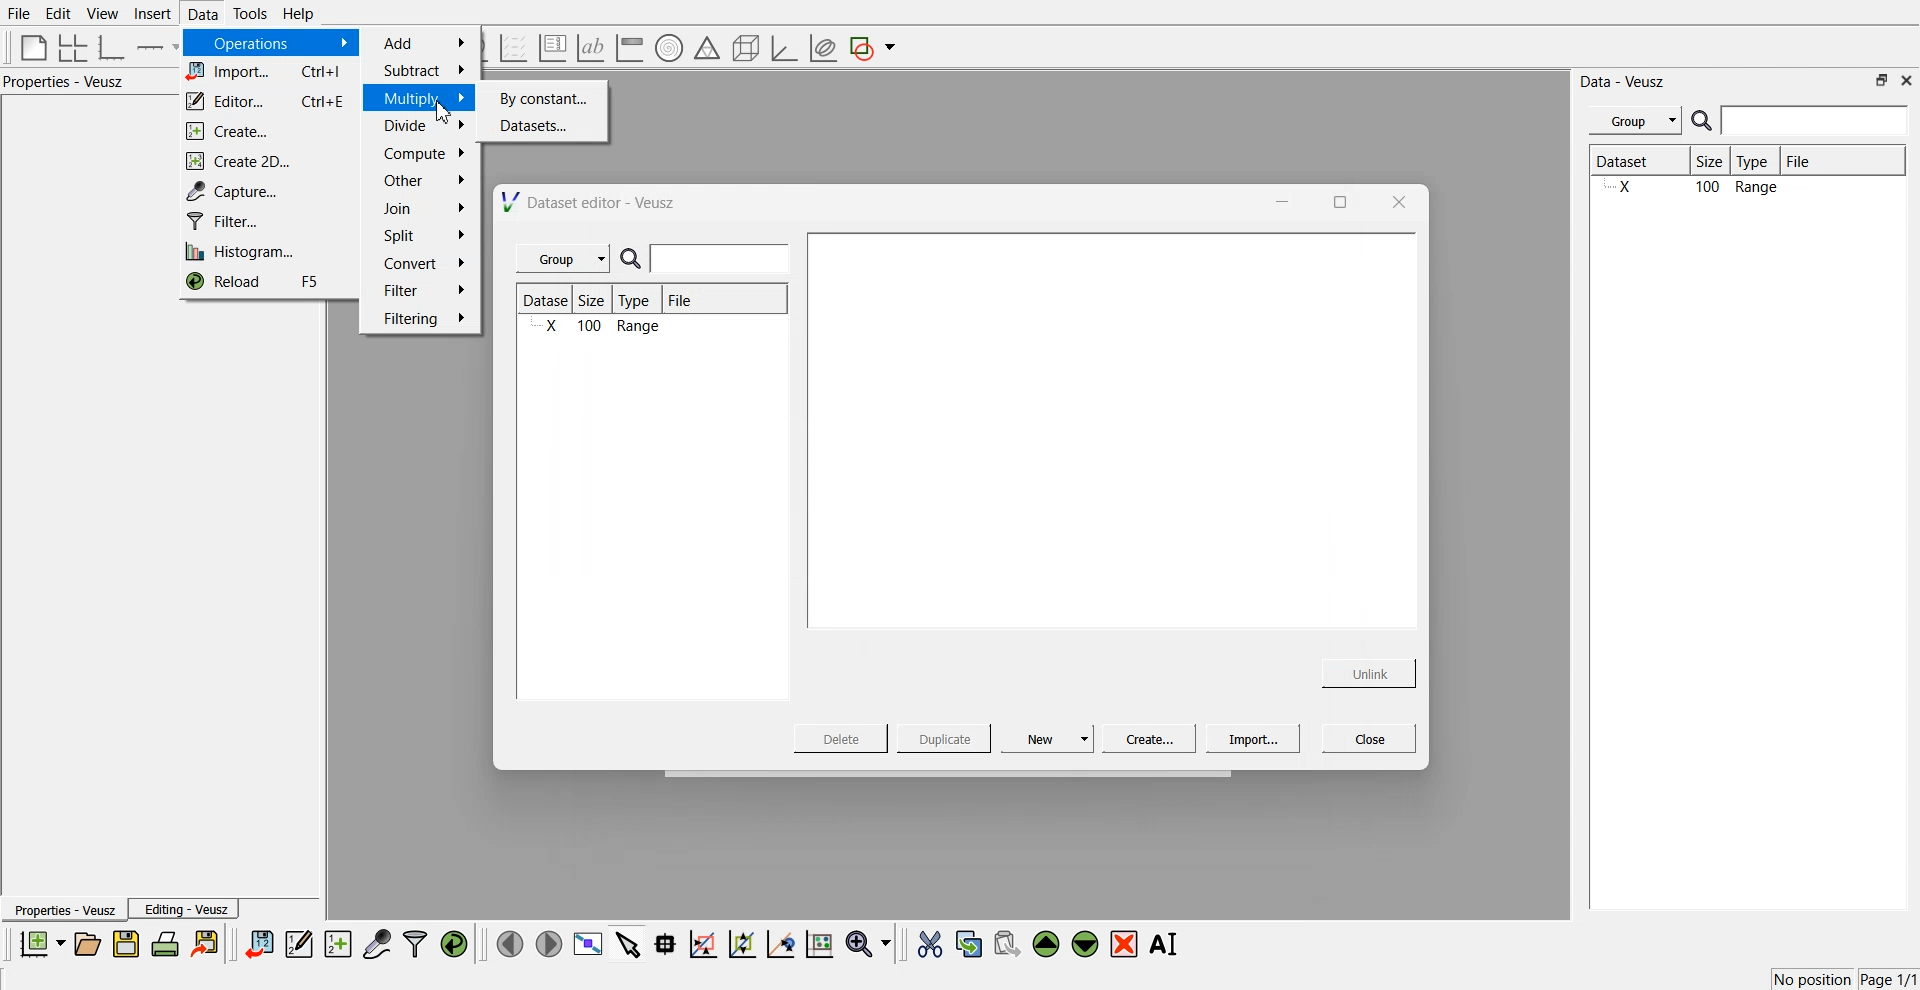 Image resolution: width=1920 pixels, height=990 pixels. Describe the element at coordinates (64, 911) in the screenshot. I see `Properties - Veusz` at that location.